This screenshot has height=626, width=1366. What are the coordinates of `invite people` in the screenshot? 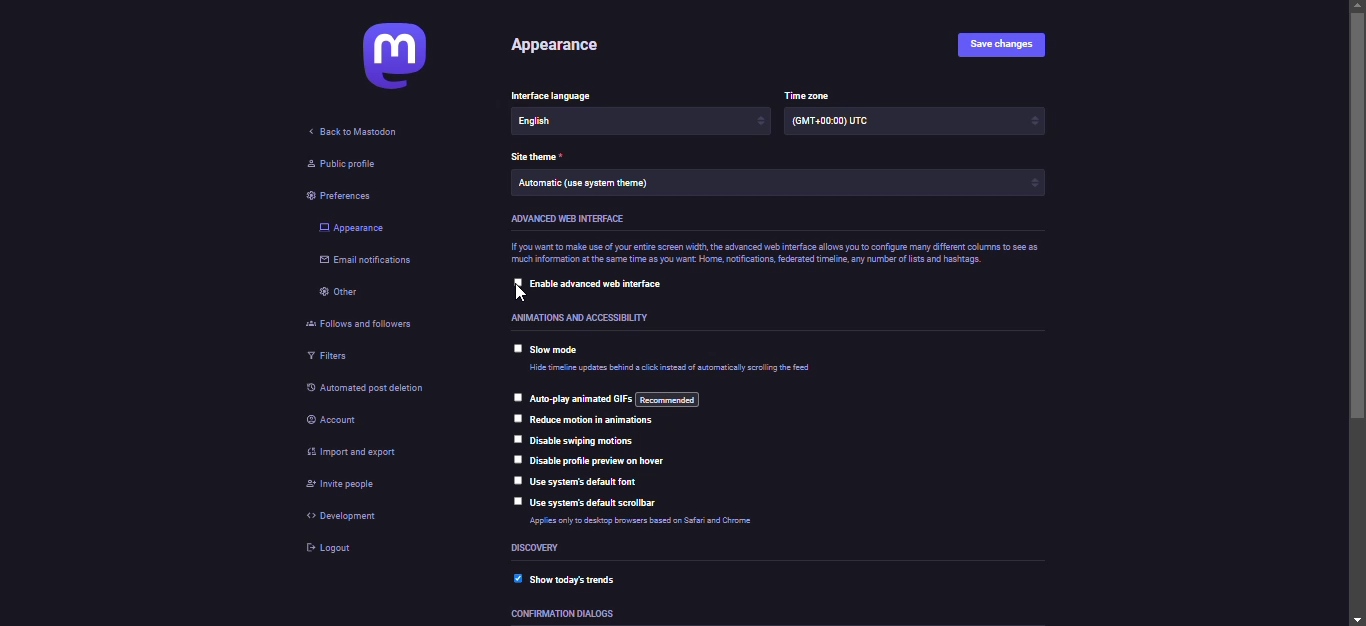 It's located at (334, 487).